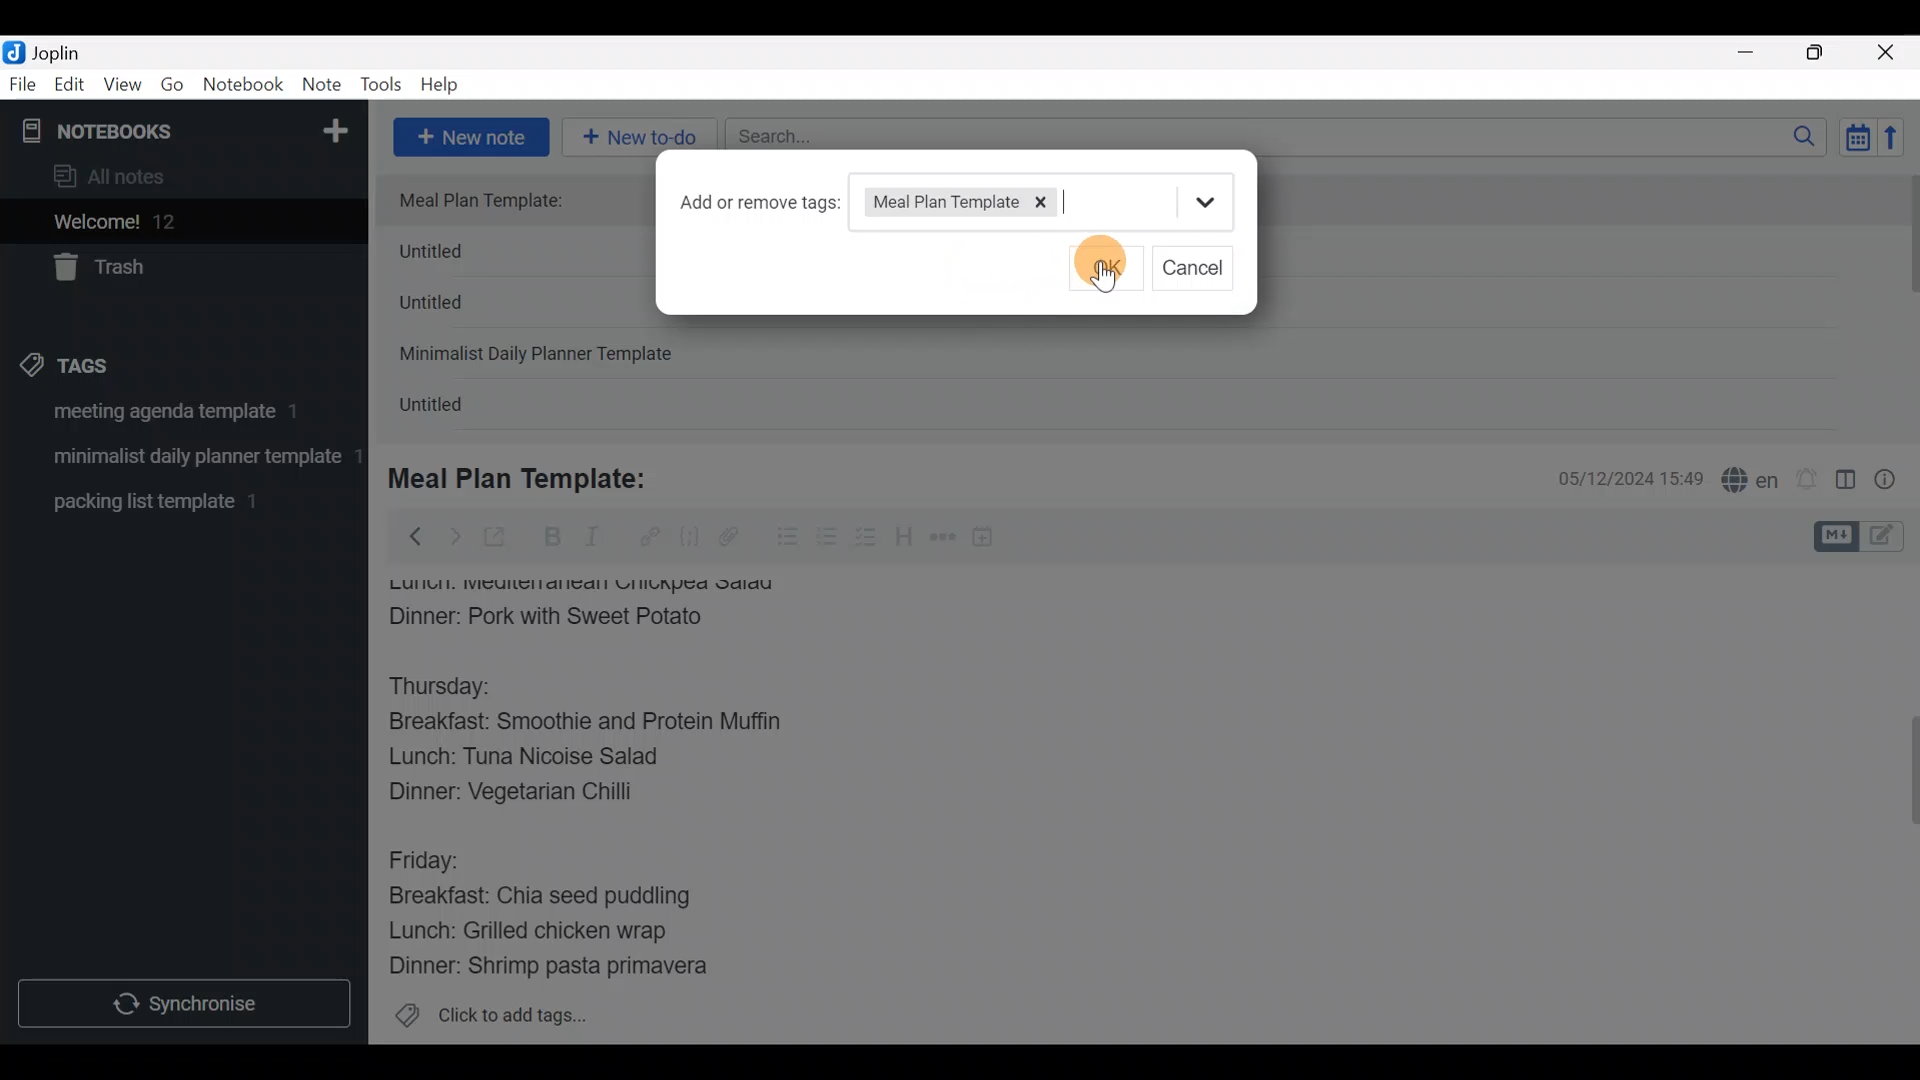 The width and height of the screenshot is (1920, 1080). What do you see at coordinates (1108, 256) in the screenshot?
I see `OK` at bounding box center [1108, 256].